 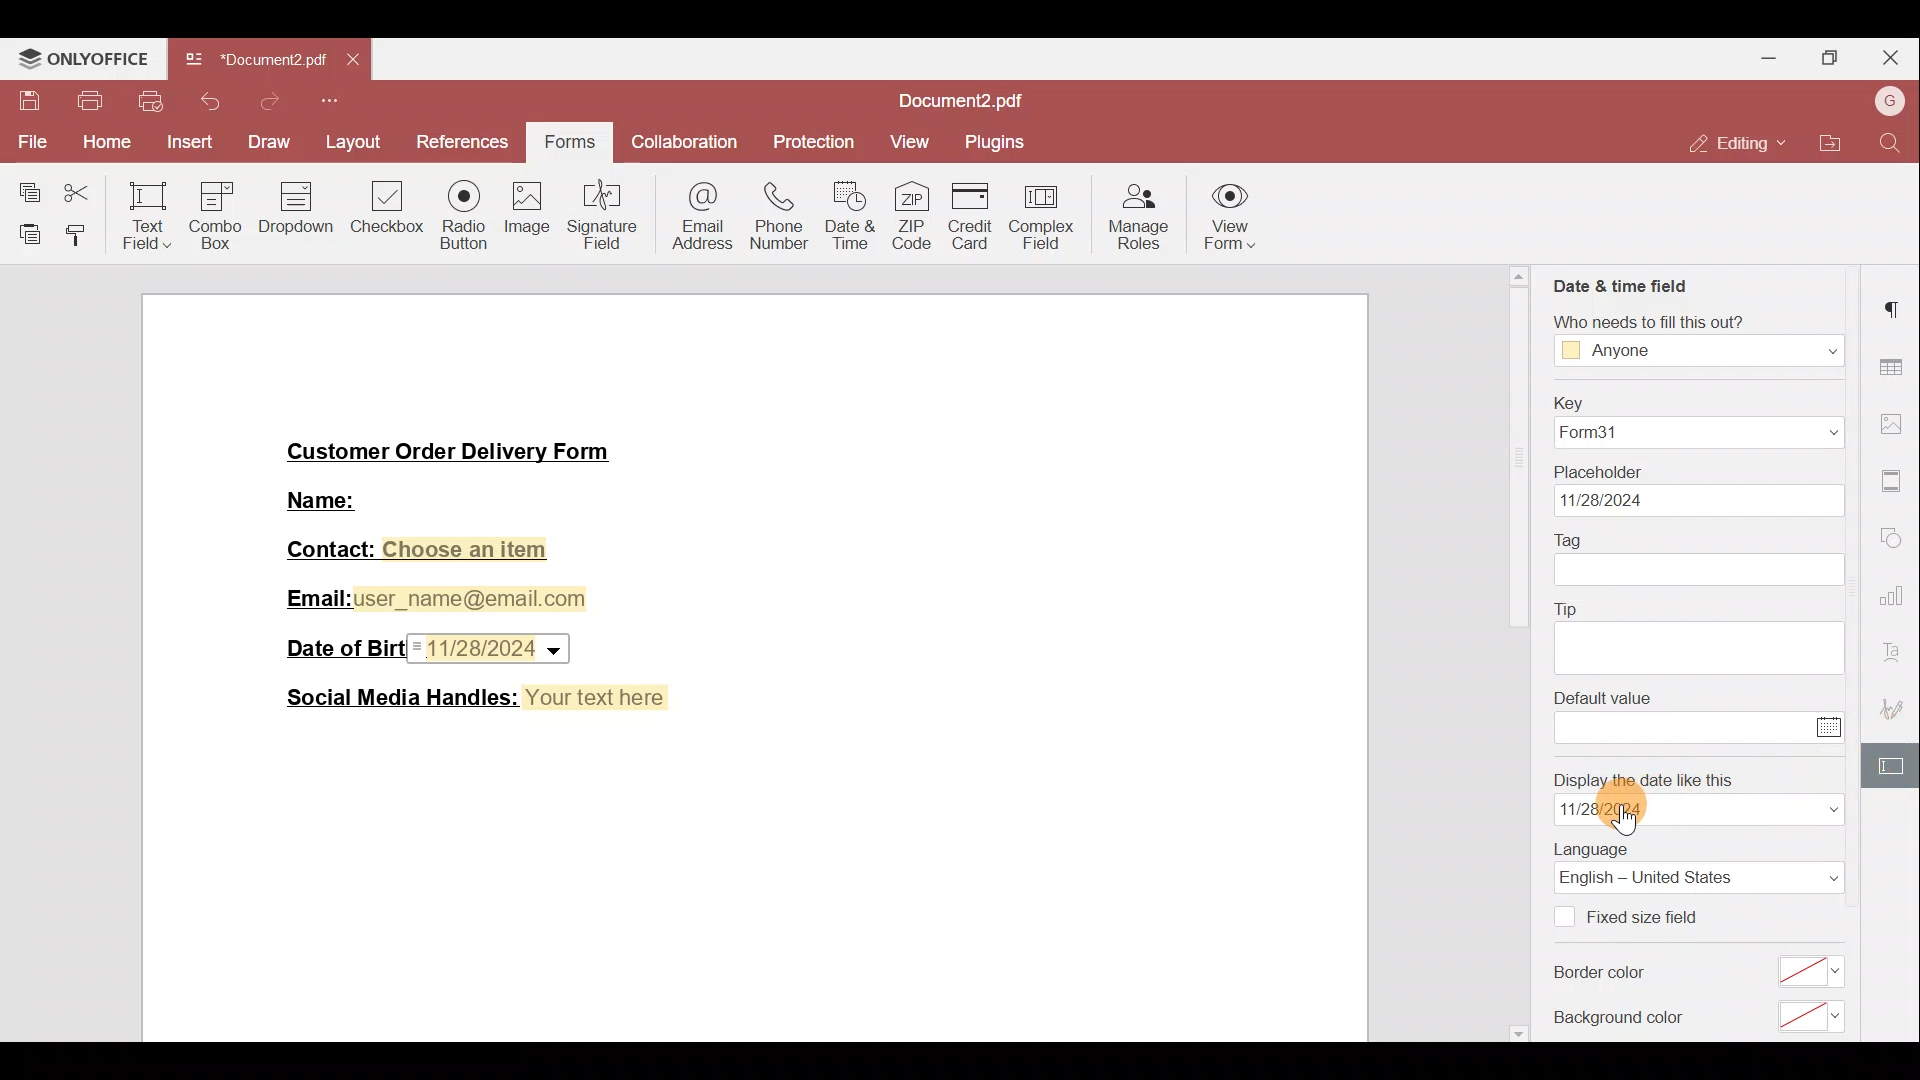 What do you see at coordinates (420, 551) in the screenshot?
I see `Contact: Choose an item` at bounding box center [420, 551].